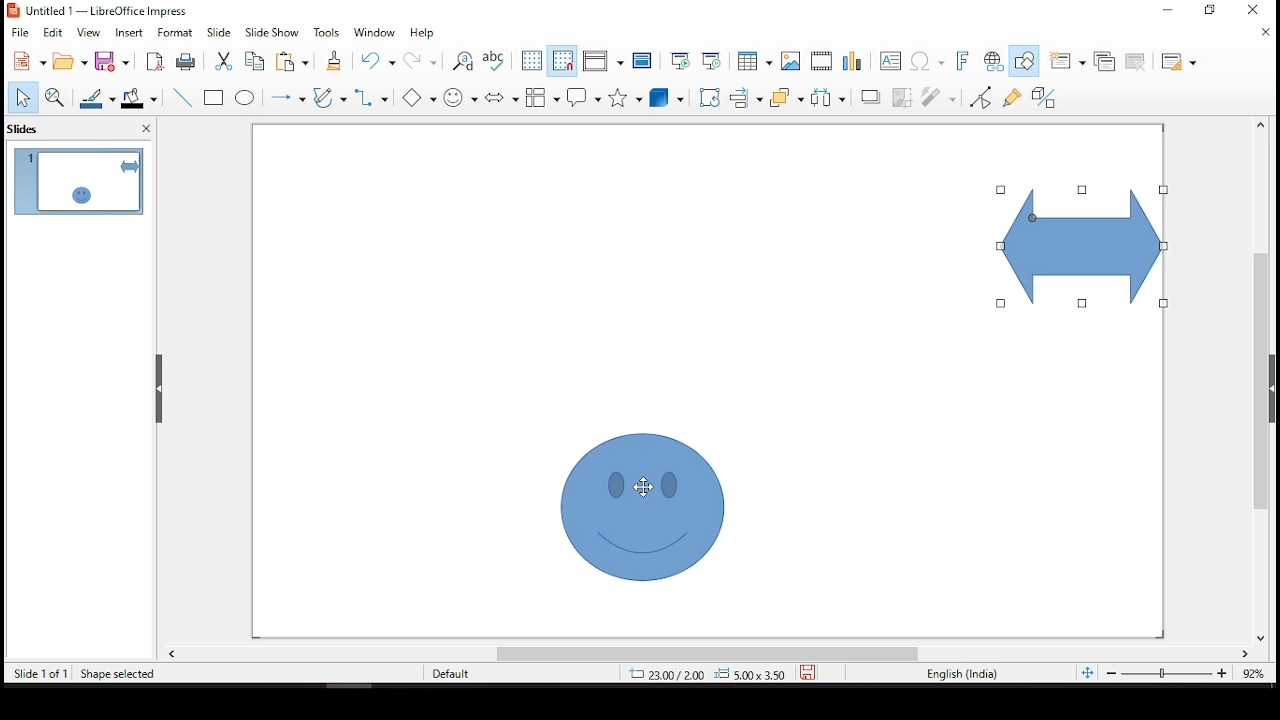 The image size is (1280, 720). Describe the element at coordinates (79, 181) in the screenshot. I see `slide 1` at that location.